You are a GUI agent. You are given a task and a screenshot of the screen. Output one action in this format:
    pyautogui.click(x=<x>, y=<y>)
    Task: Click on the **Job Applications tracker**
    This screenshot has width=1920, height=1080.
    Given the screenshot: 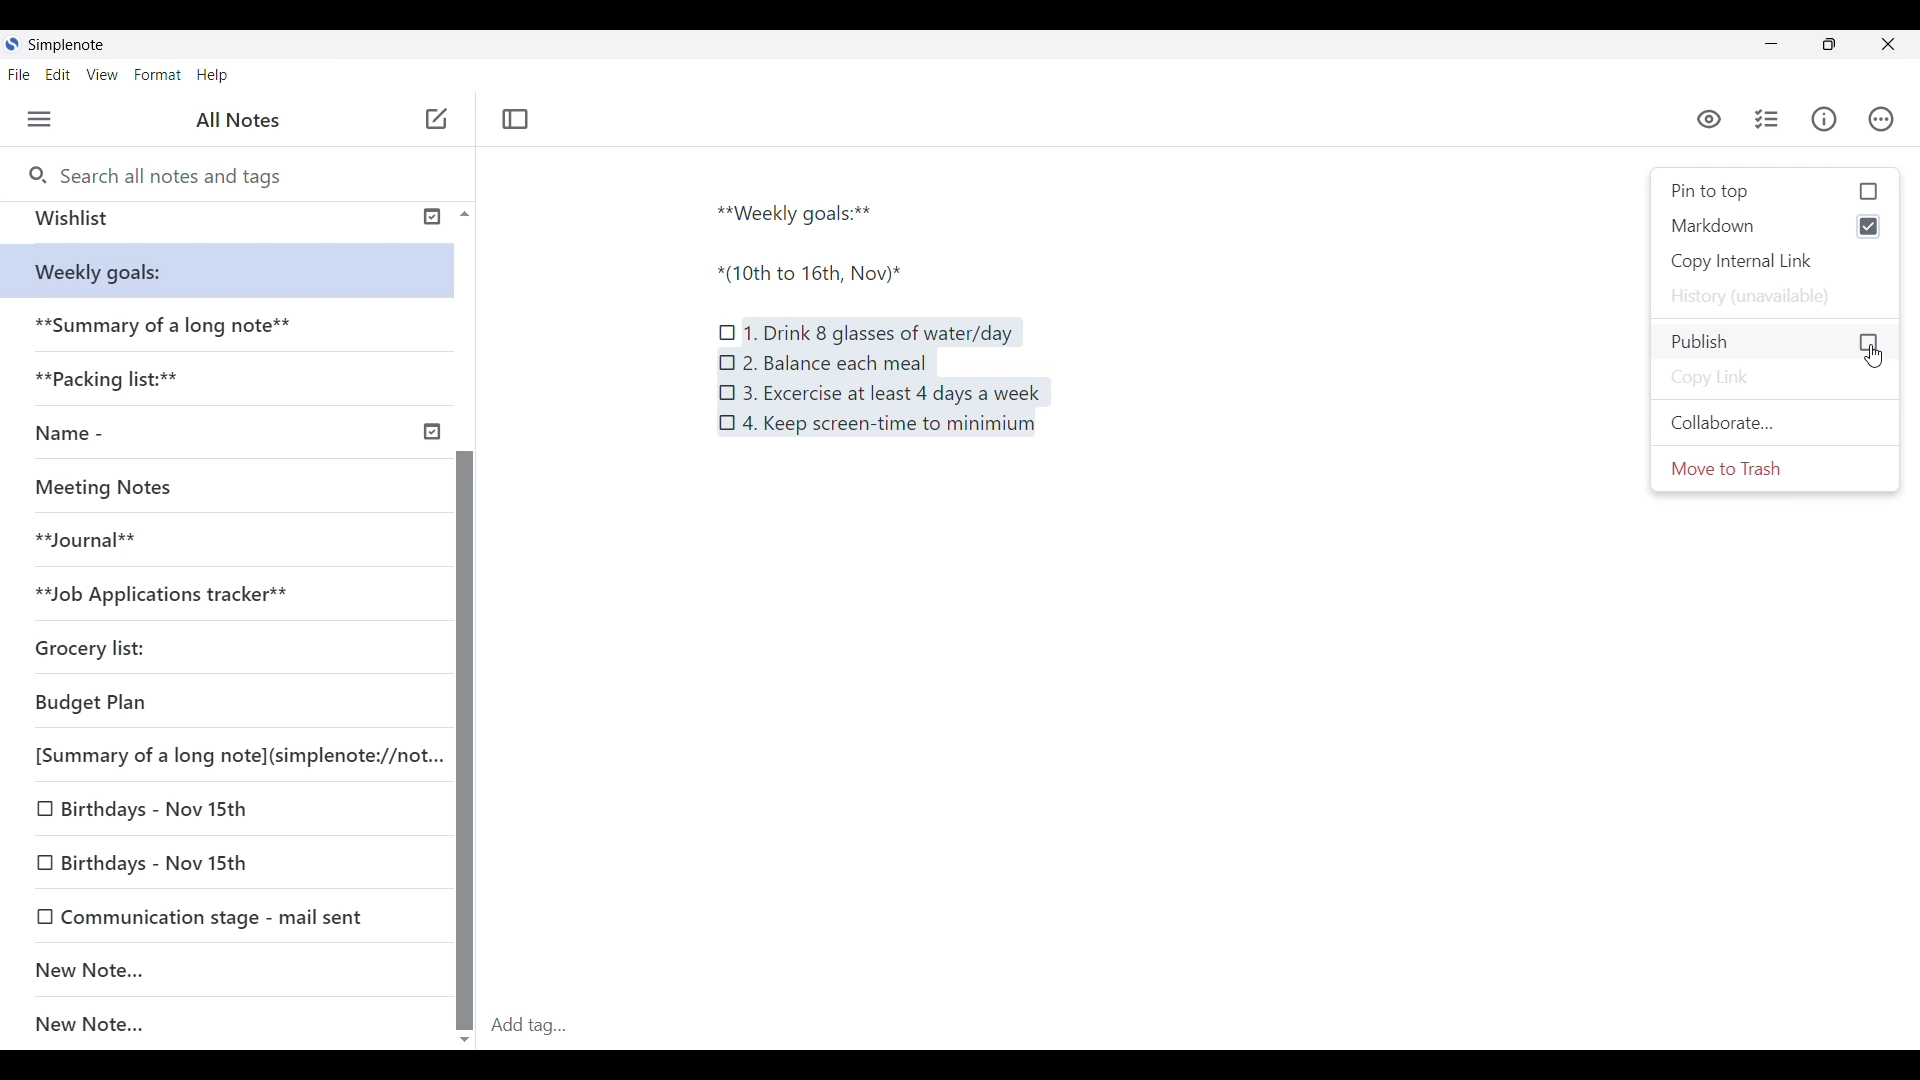 What is the action you would take?
    pyautogui.click(x=181, y=593)
    